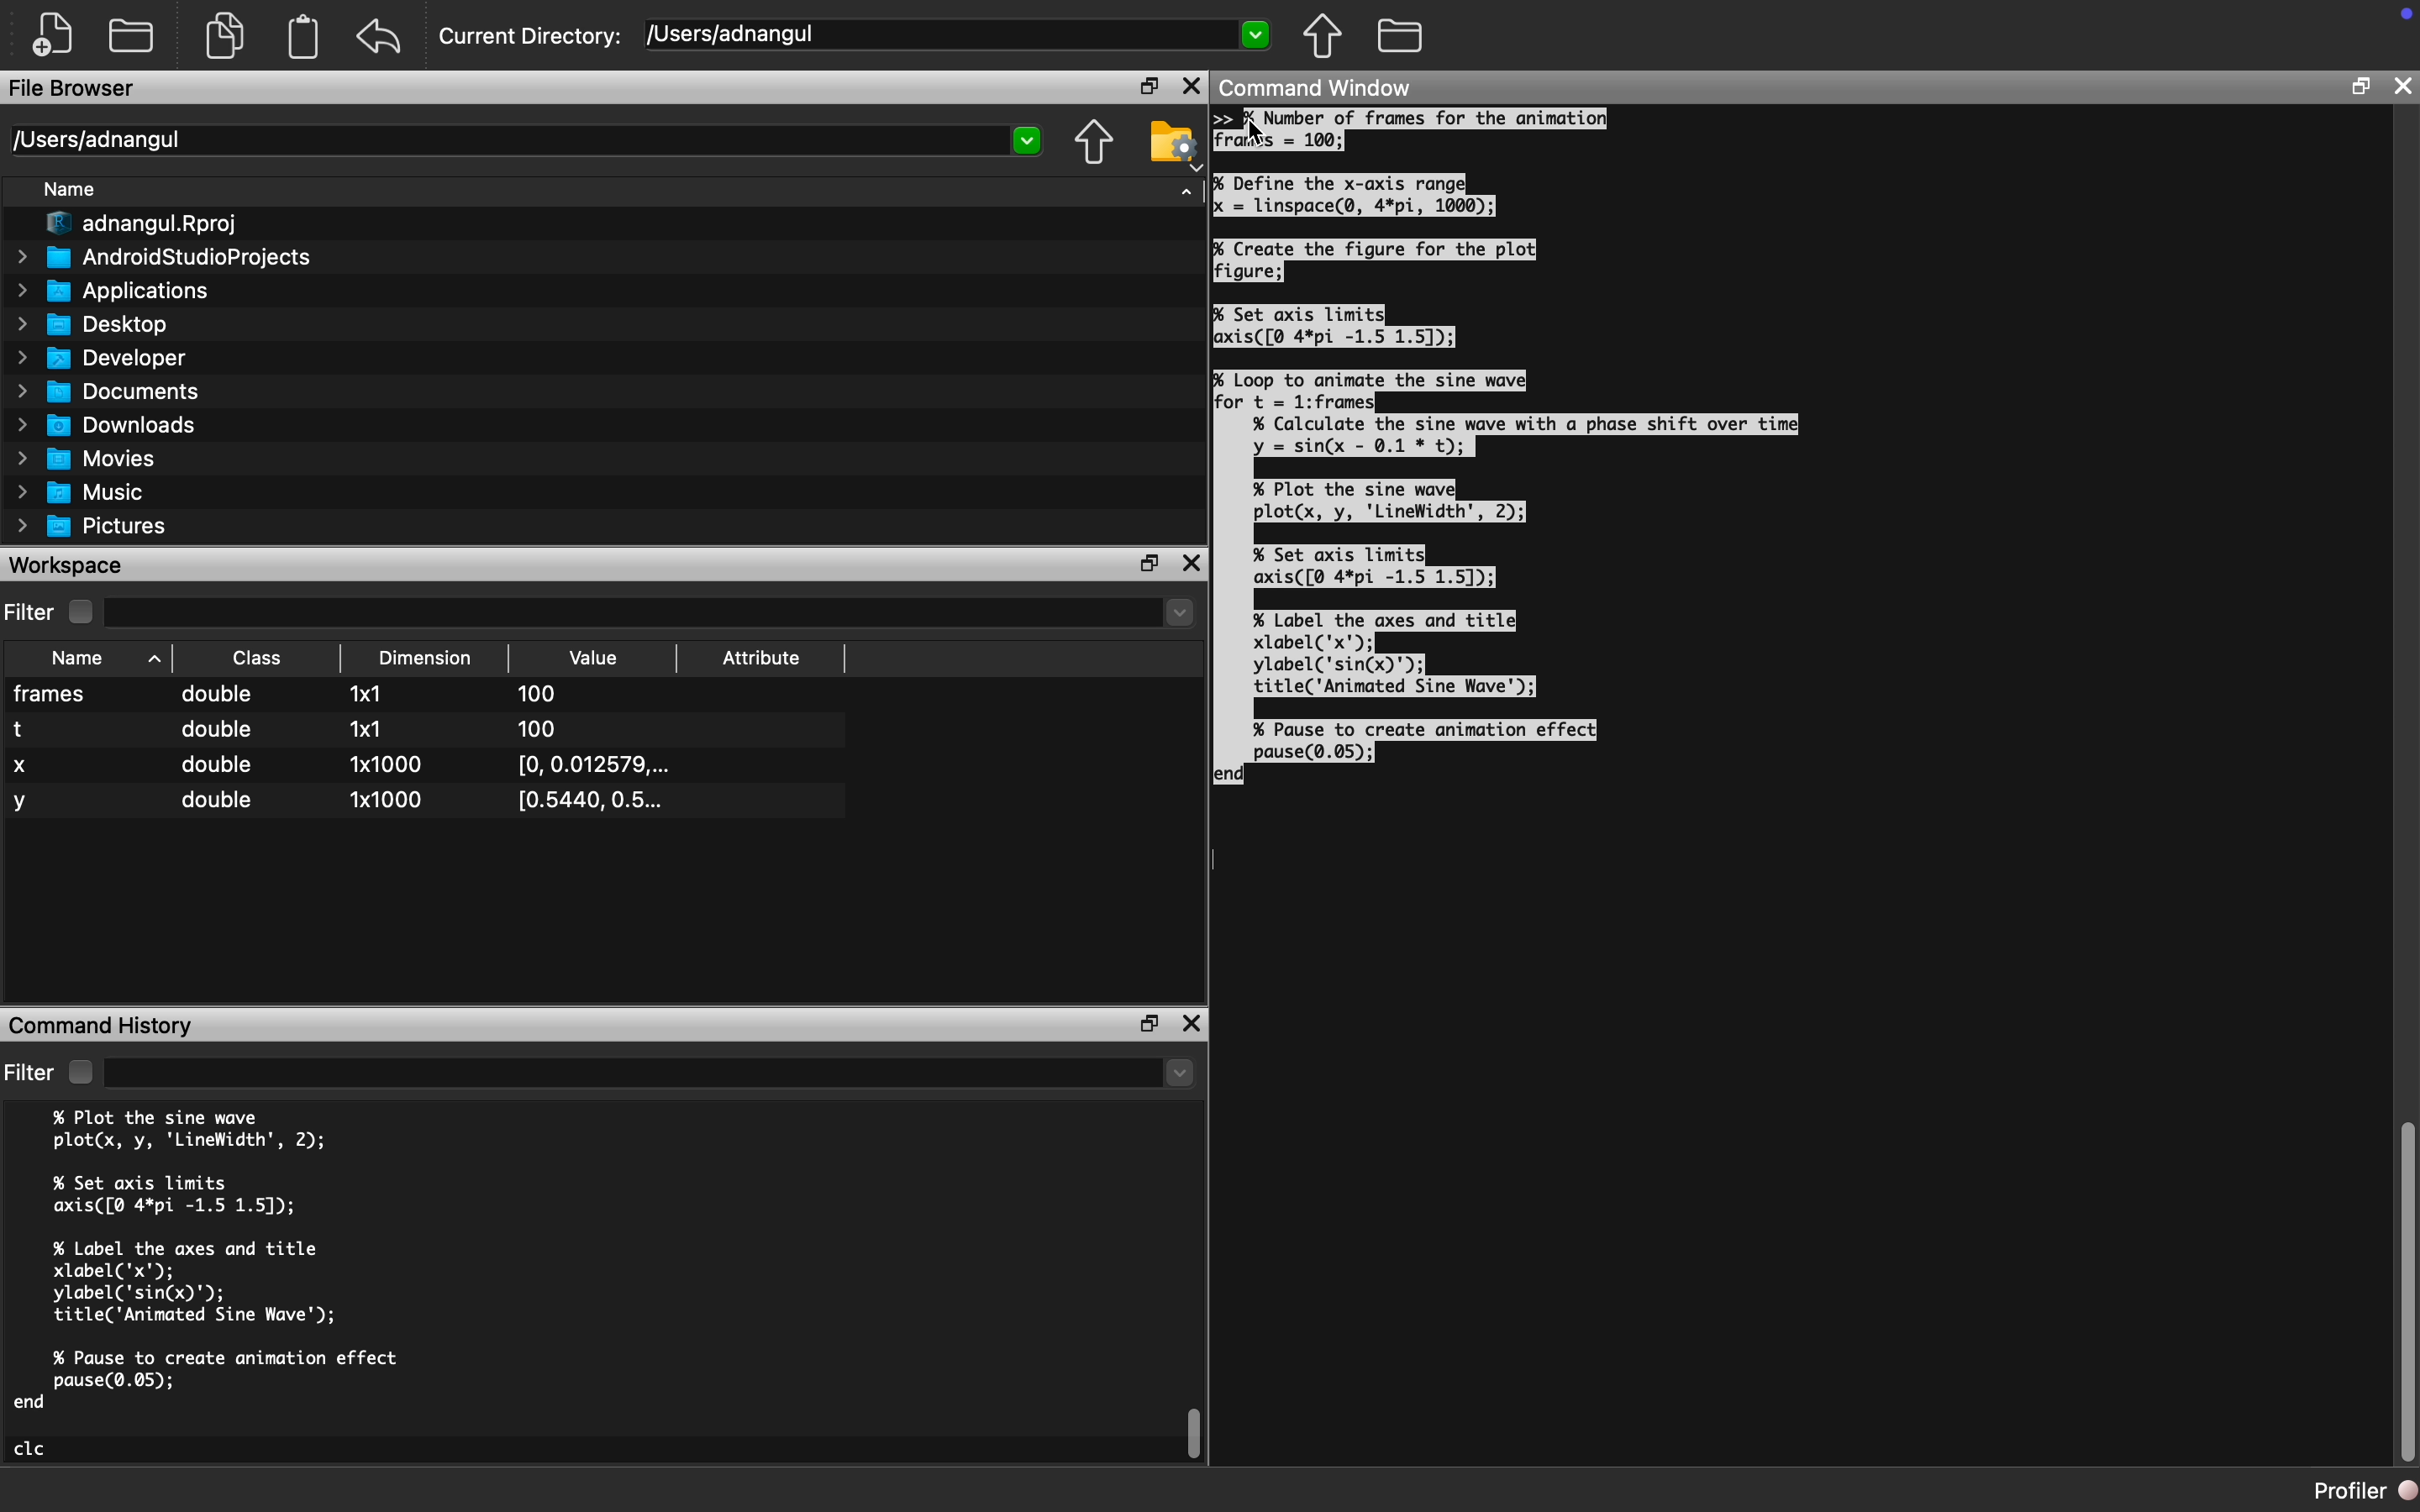  Describe the element at coordinates (75, 91) in the screenshot. I see `File Browser` at that location.